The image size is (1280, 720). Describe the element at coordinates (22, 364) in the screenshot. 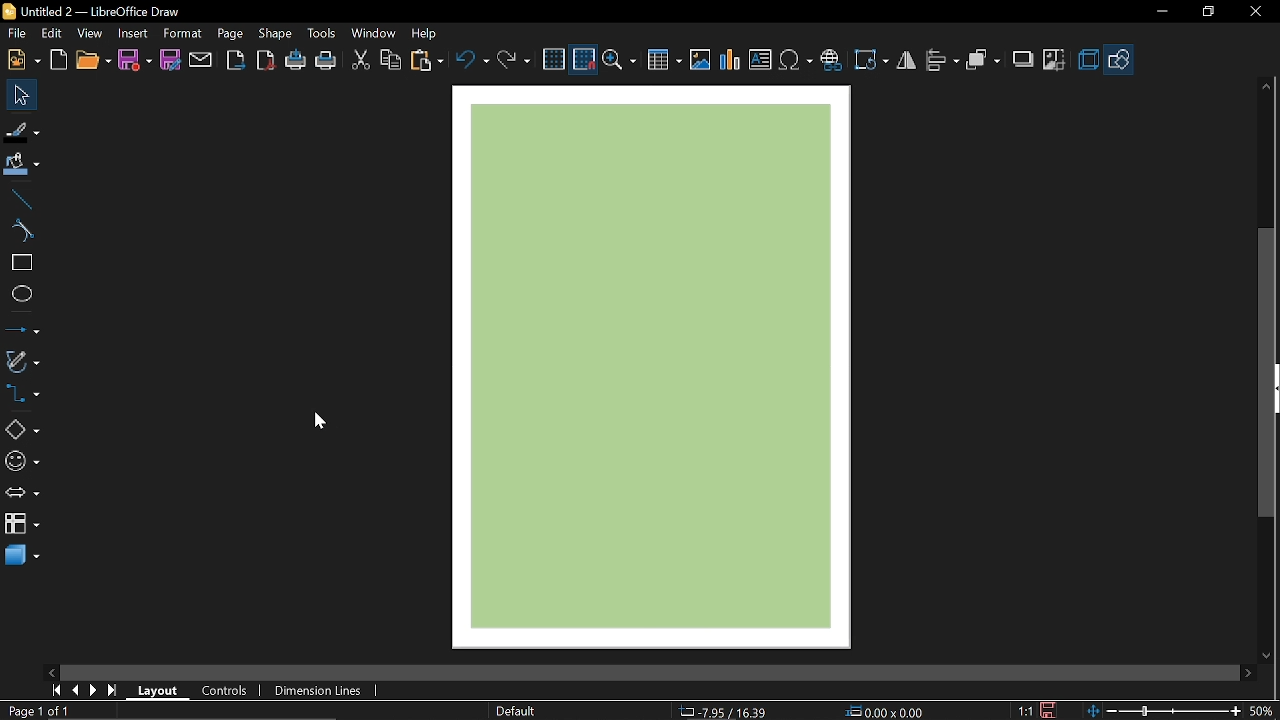

I see `Curves and polygons` at that location.